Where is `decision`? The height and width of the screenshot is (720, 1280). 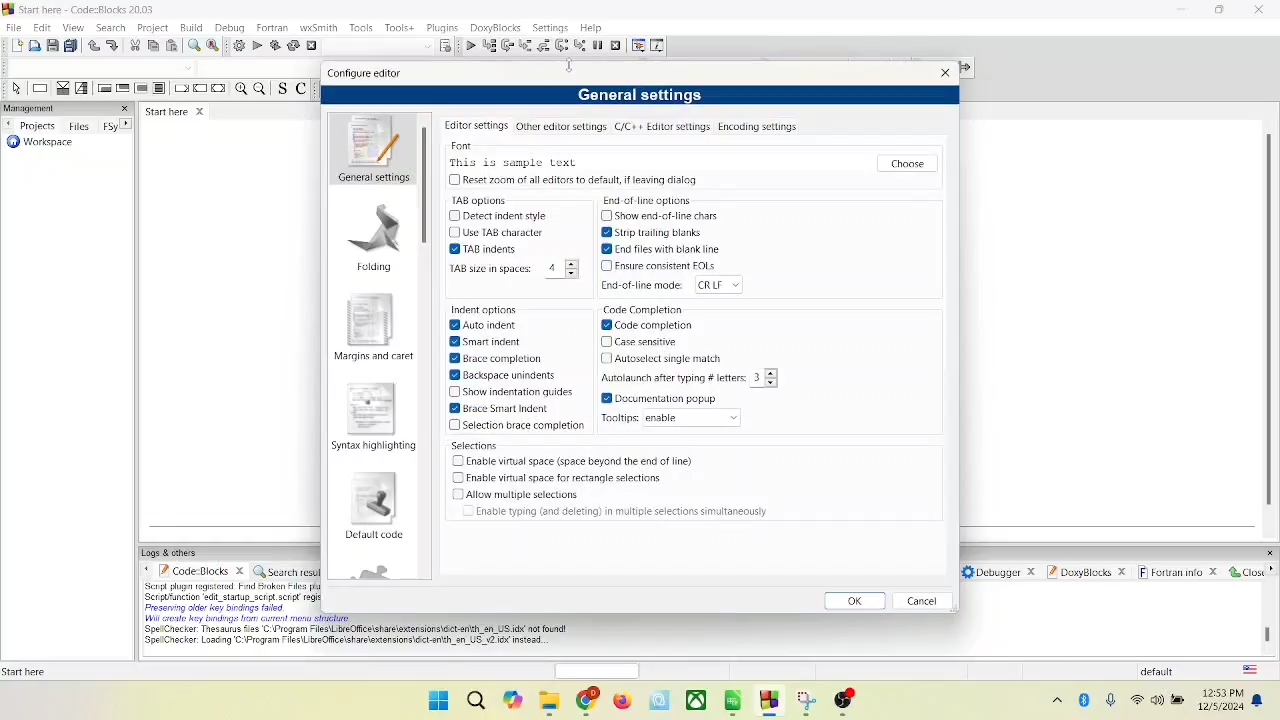
decision is located at coordinates (59, 88).